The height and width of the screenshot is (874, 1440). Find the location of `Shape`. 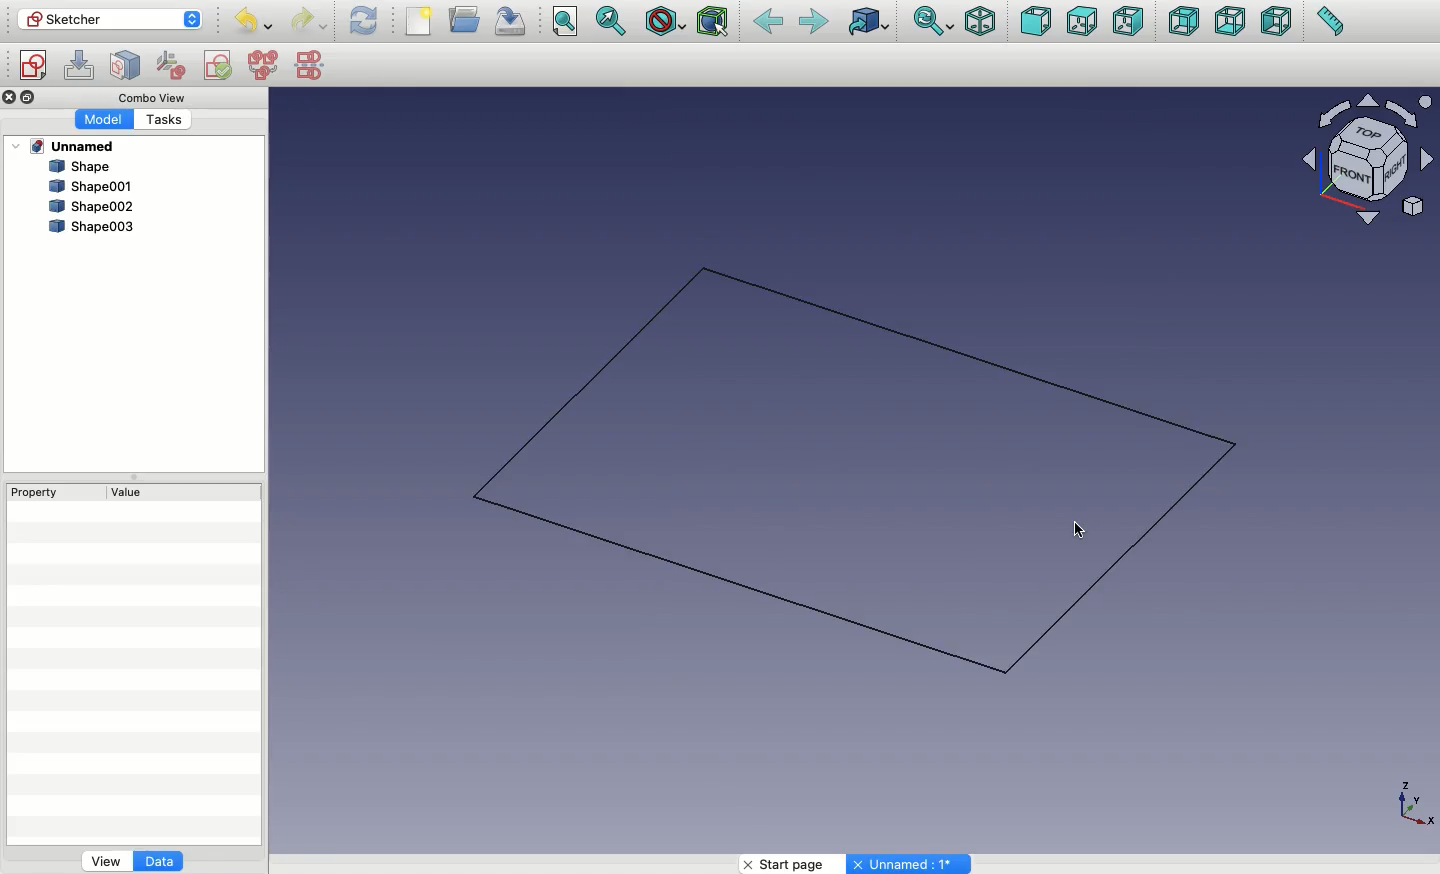

Shape is located at coordinates (869, 474).